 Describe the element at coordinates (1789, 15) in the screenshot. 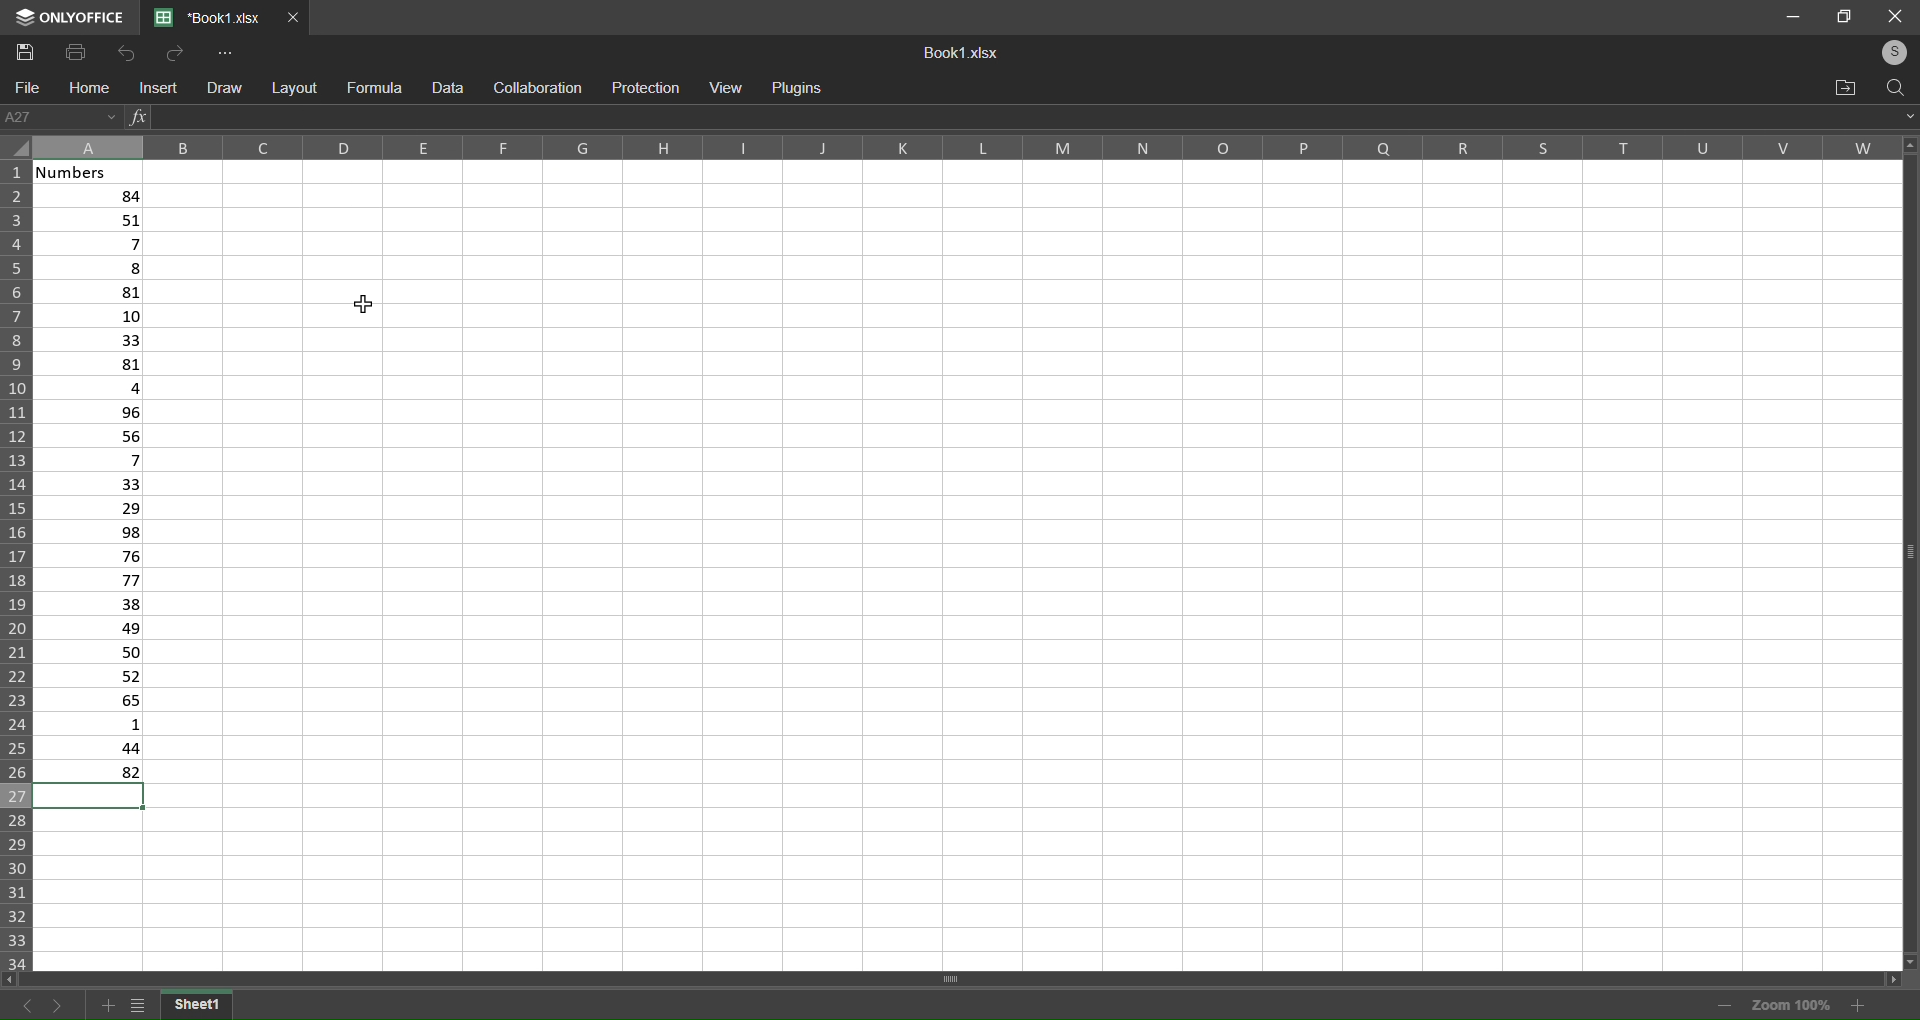

I see `minimize` at that location.